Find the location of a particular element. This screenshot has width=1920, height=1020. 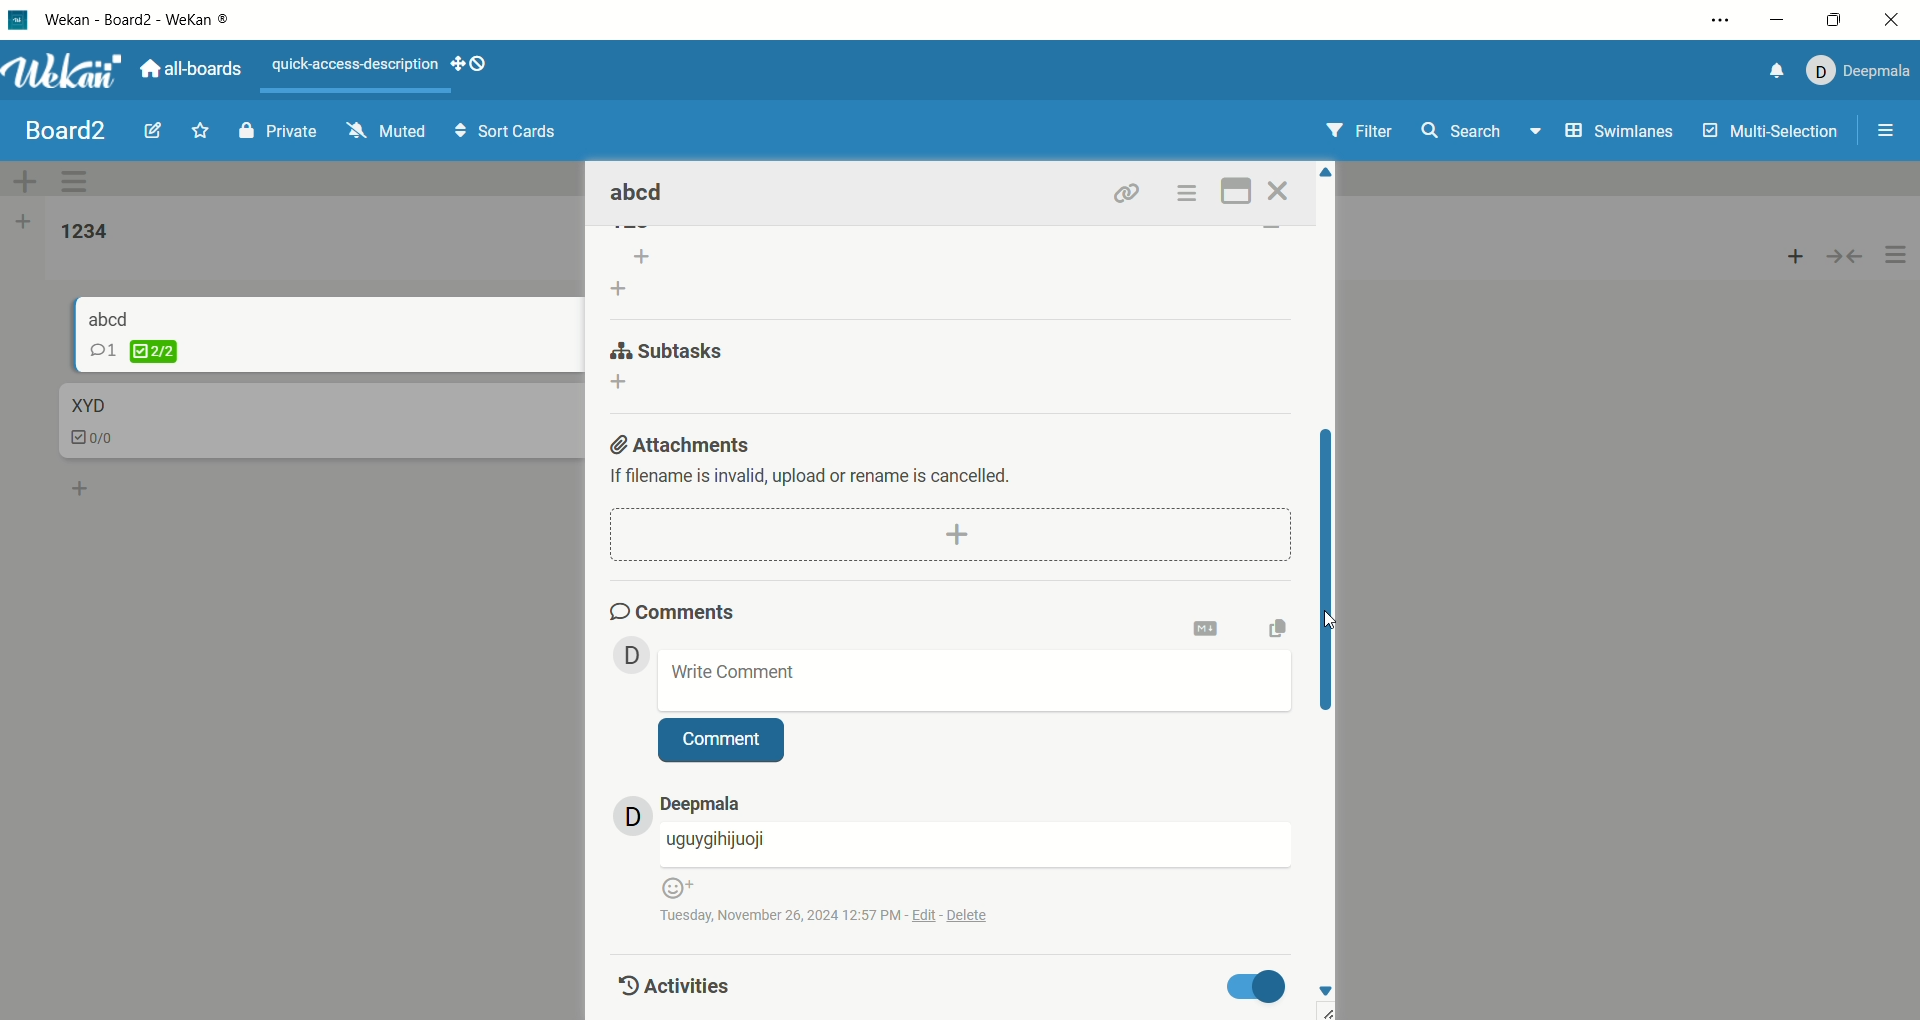

text is located at coordinates (823, 477).